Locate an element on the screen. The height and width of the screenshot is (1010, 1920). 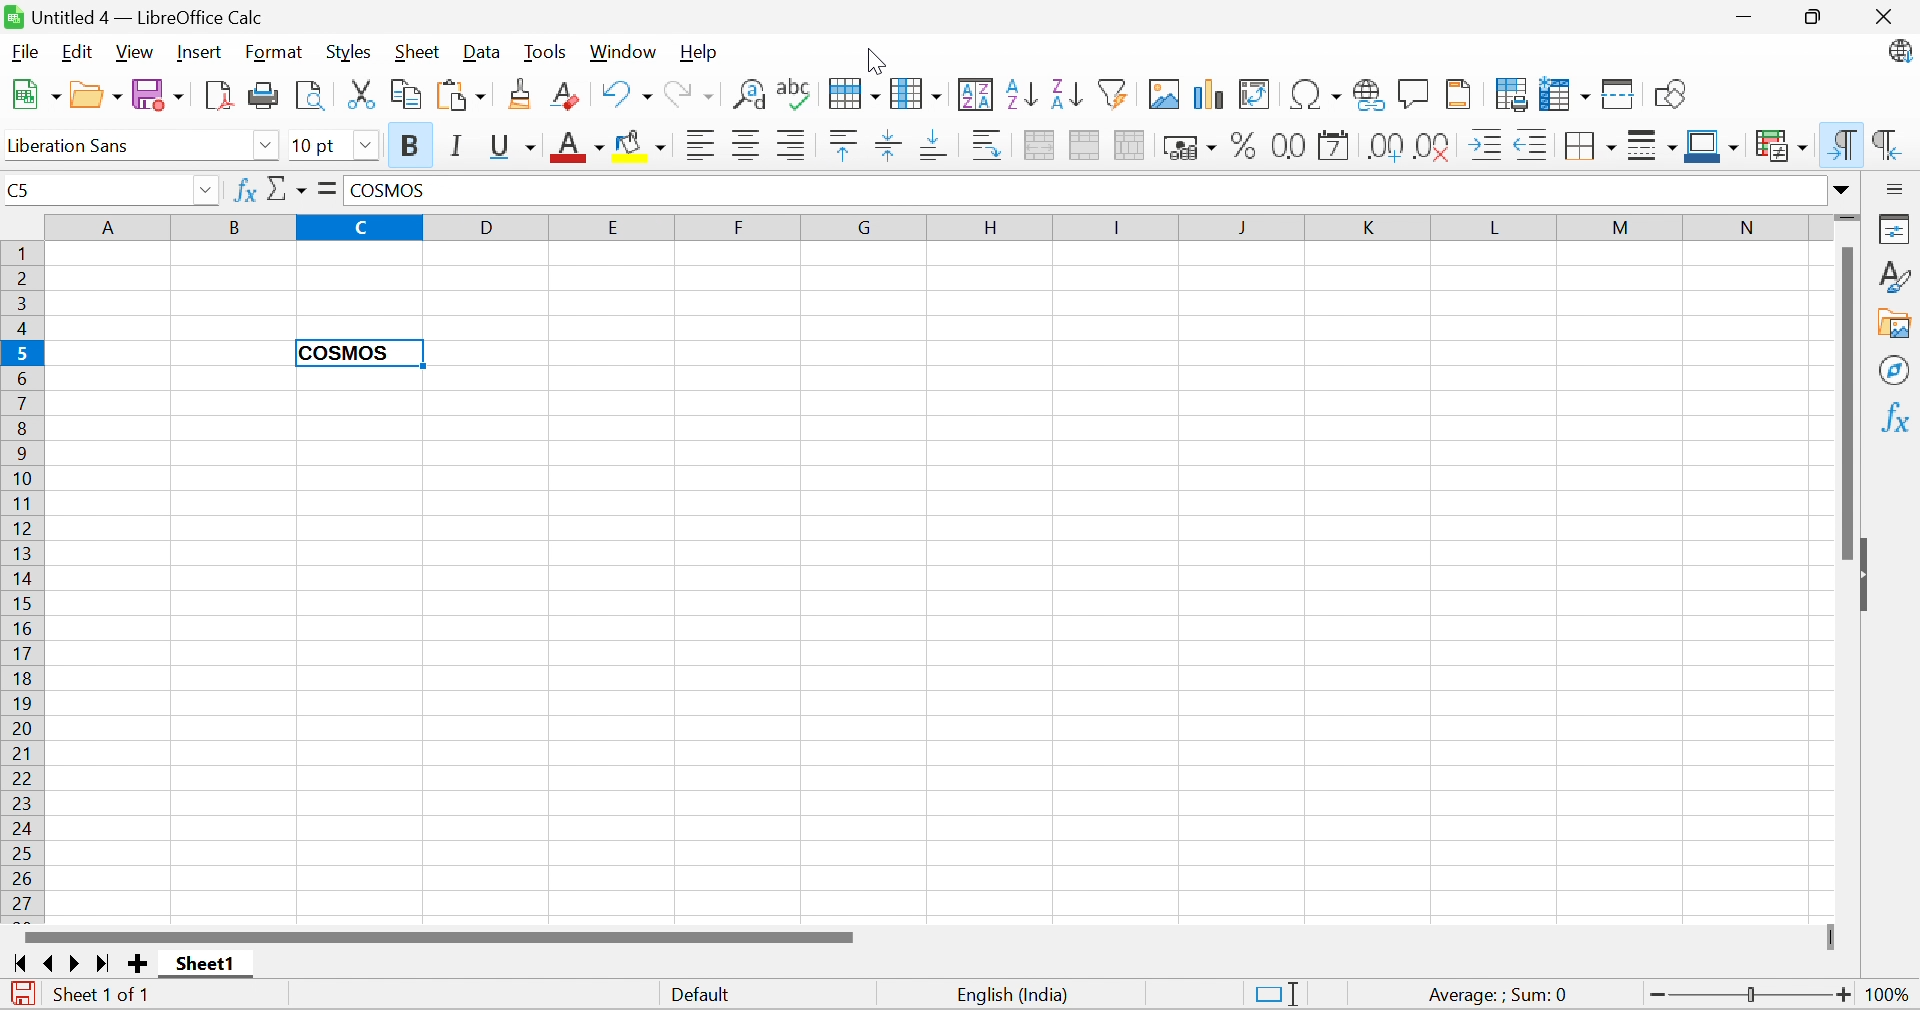
Drop Down is located at coordinates (365, 146).